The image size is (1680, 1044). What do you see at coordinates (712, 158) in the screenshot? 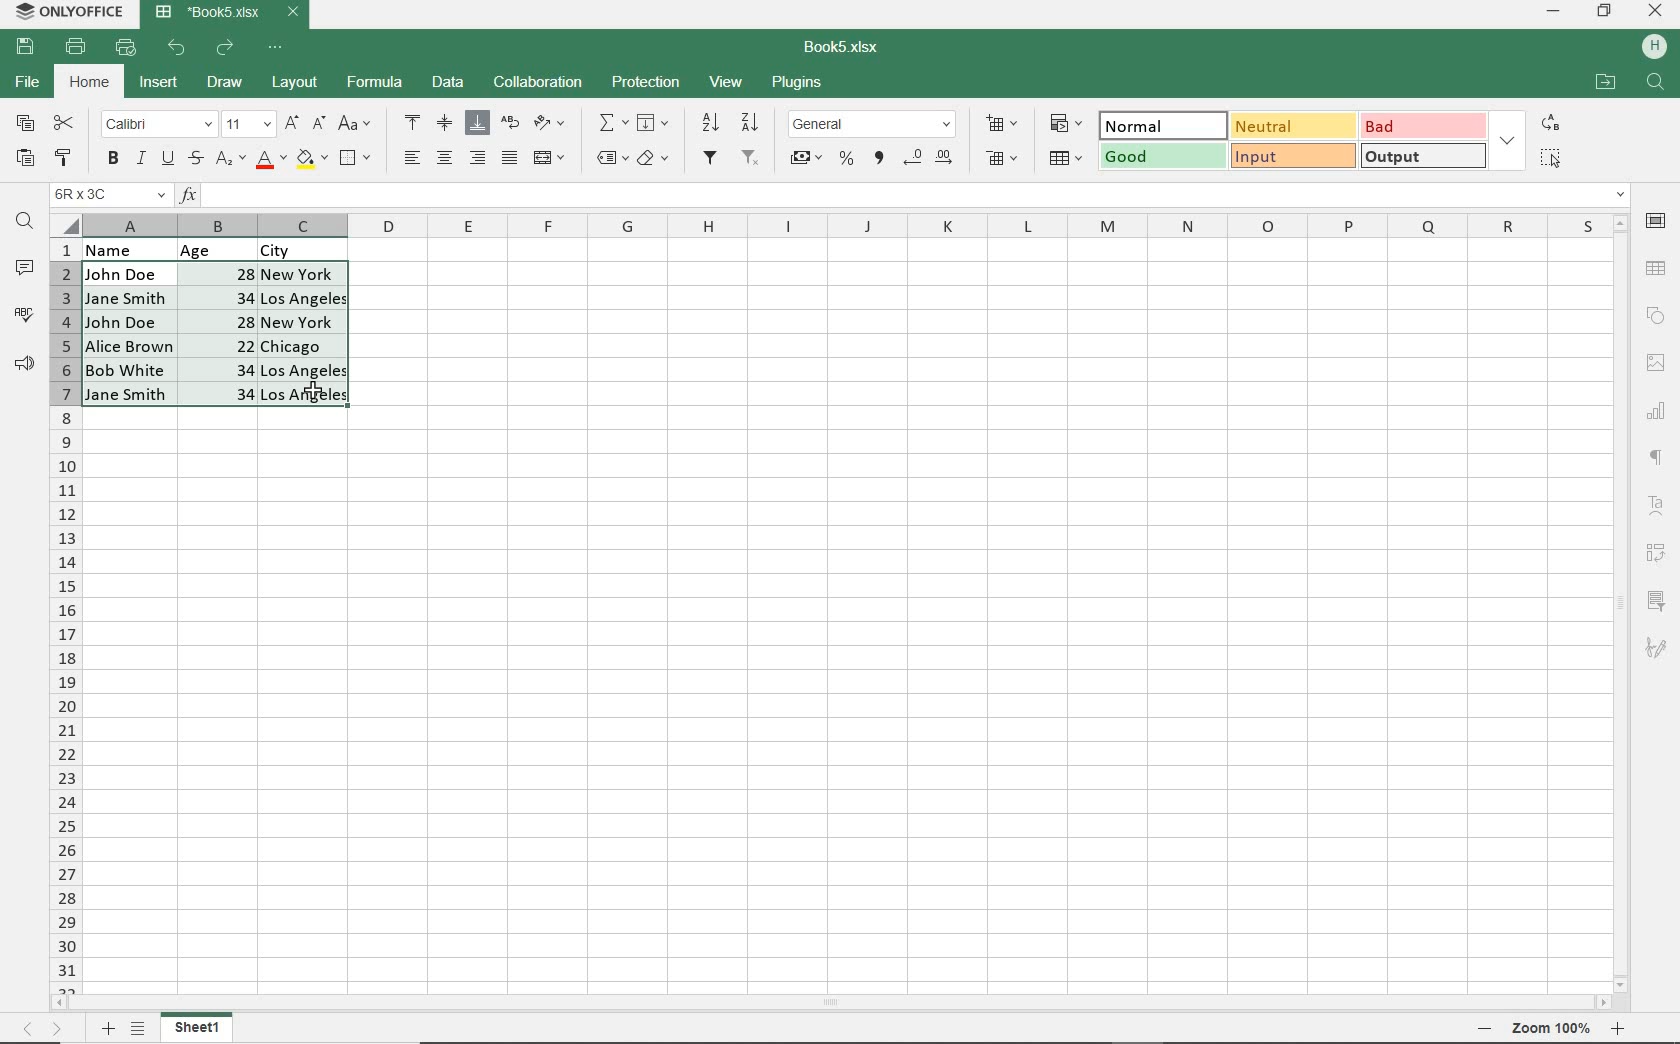
I see `FILTER` at bounding box center [712, 158].